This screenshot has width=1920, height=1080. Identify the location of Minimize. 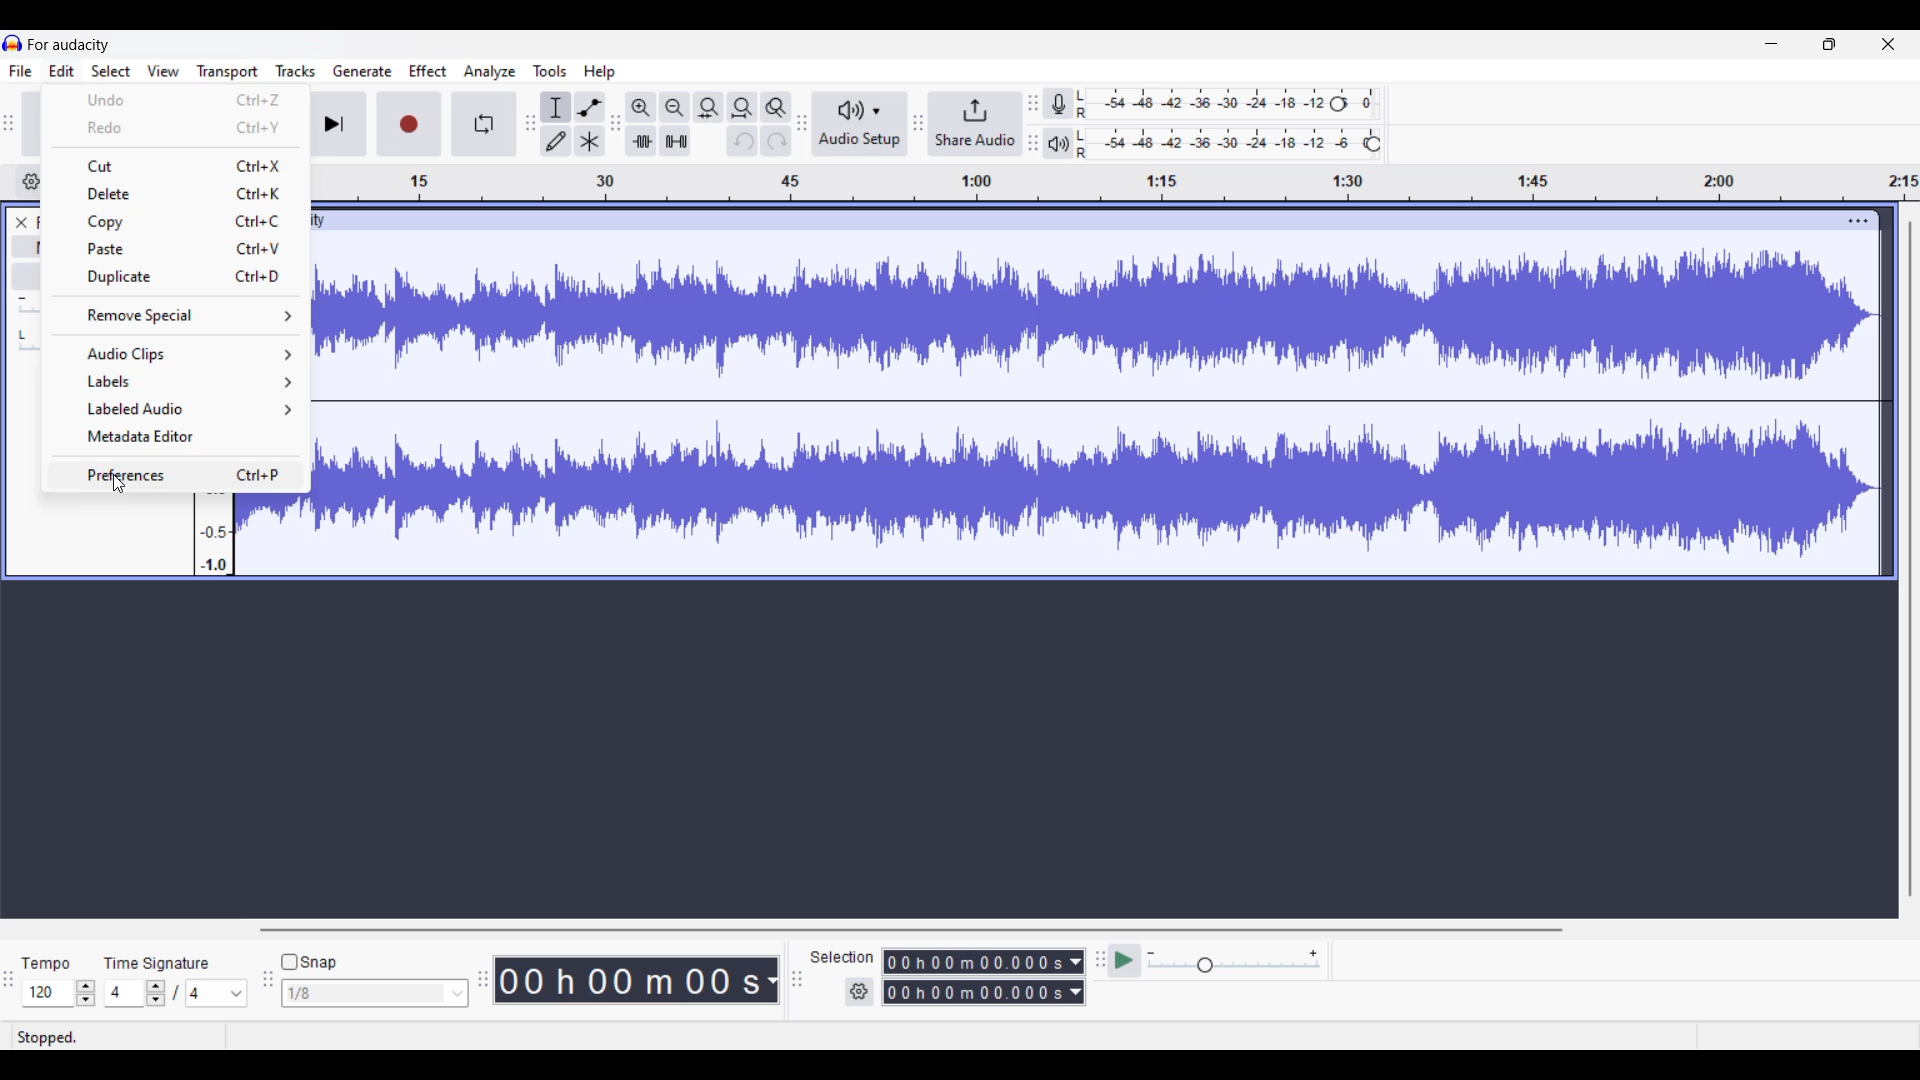
(1772, 44).